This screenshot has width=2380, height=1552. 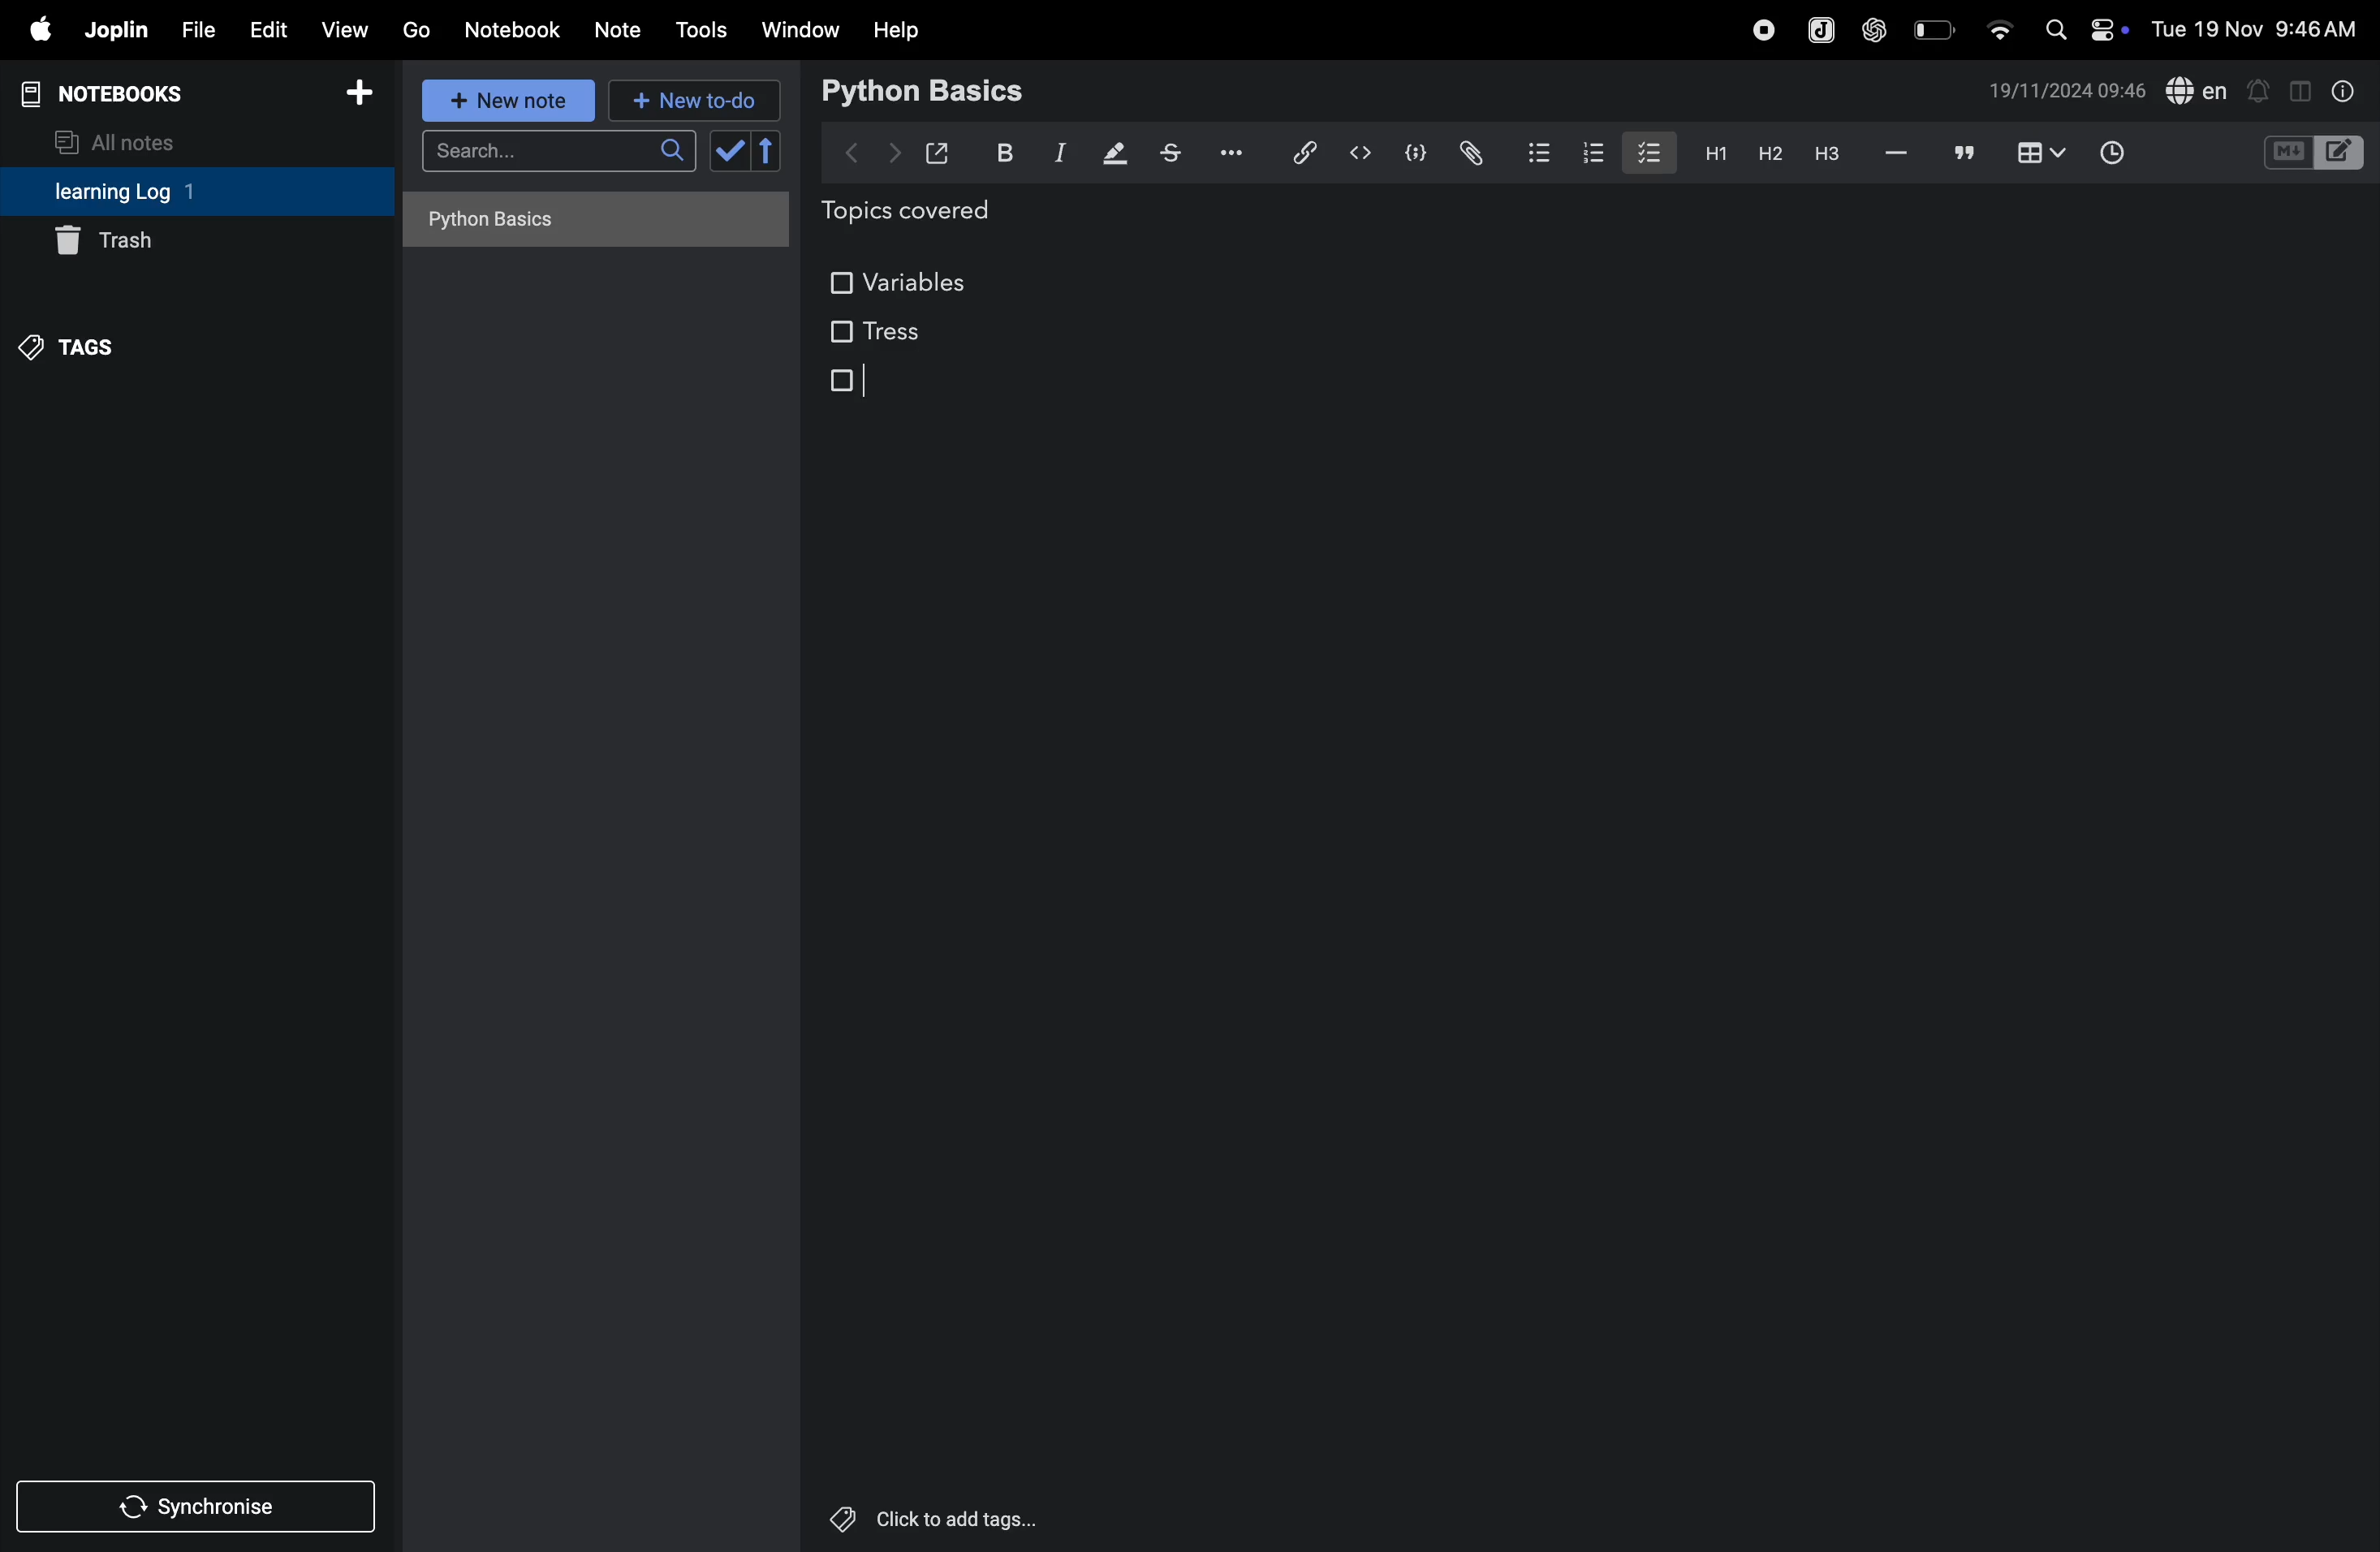 I want to click on backward, so click(x=853, y=150).